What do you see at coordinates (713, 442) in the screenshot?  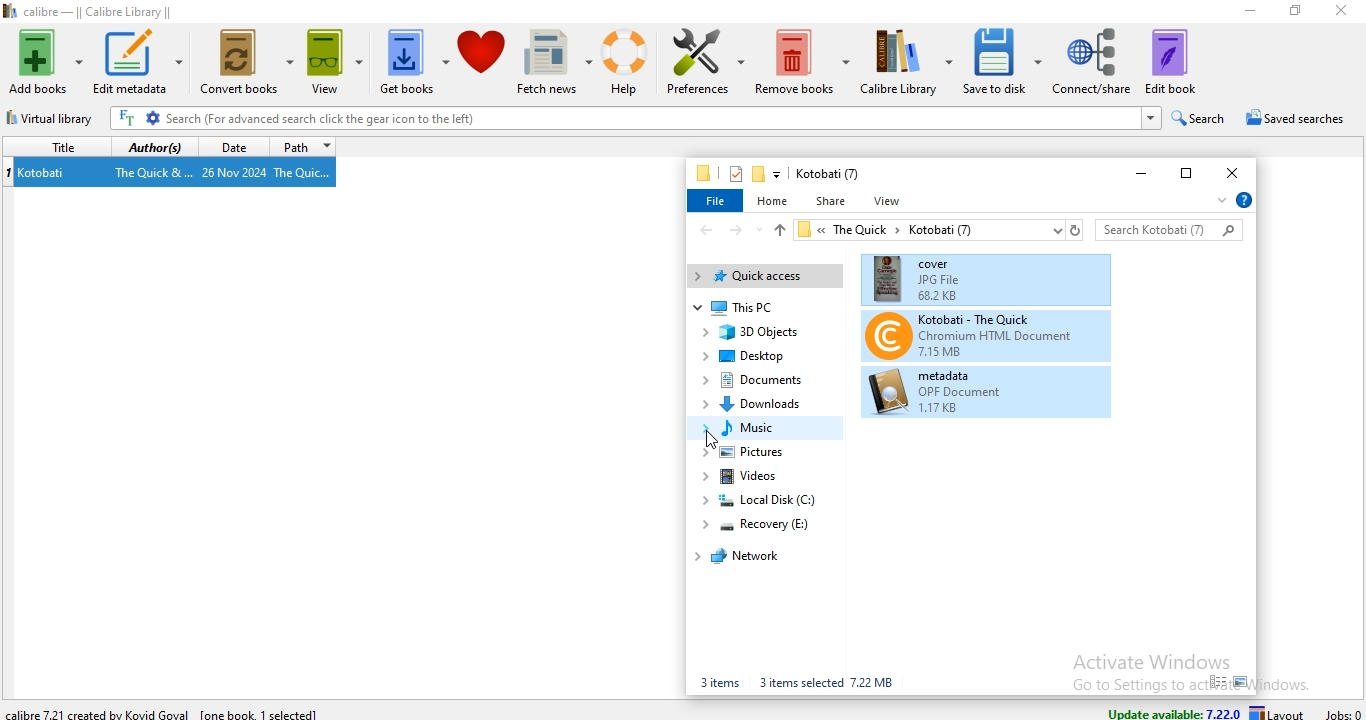 I see `Cursor` at bounding box center [713, 442].